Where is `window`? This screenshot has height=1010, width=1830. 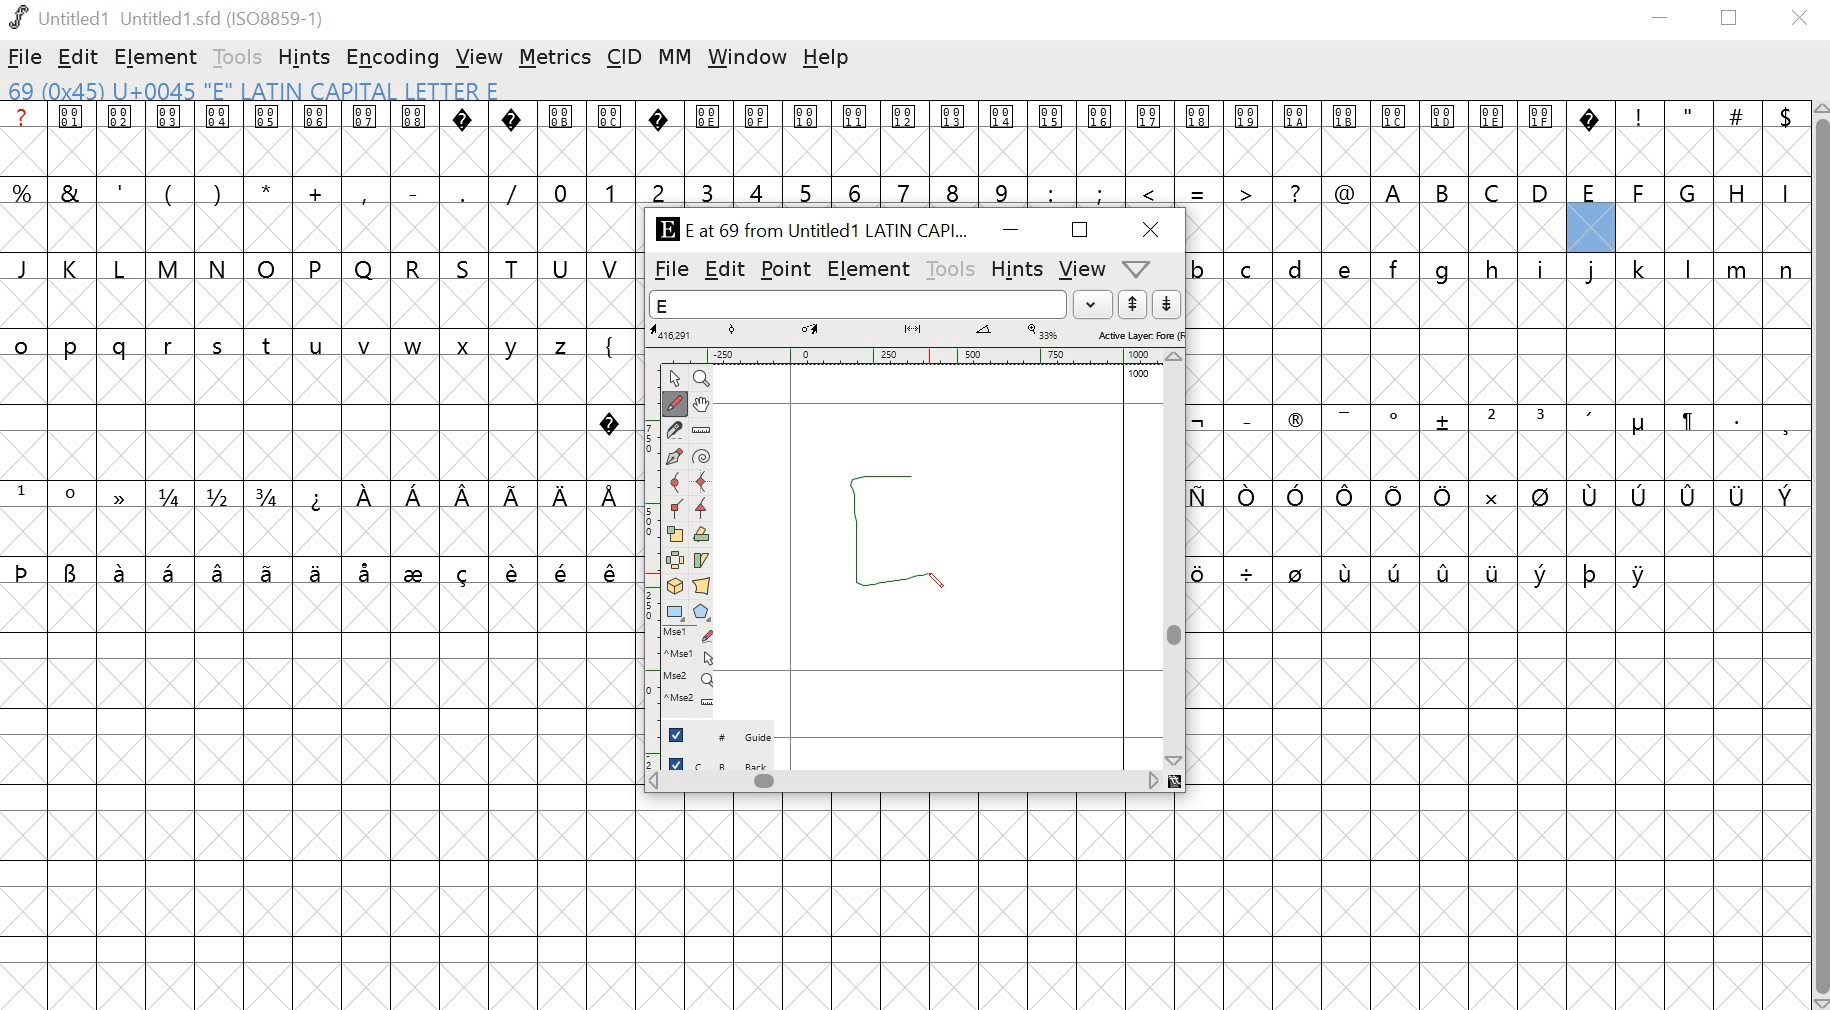
window is located at coordinates (745, 56).